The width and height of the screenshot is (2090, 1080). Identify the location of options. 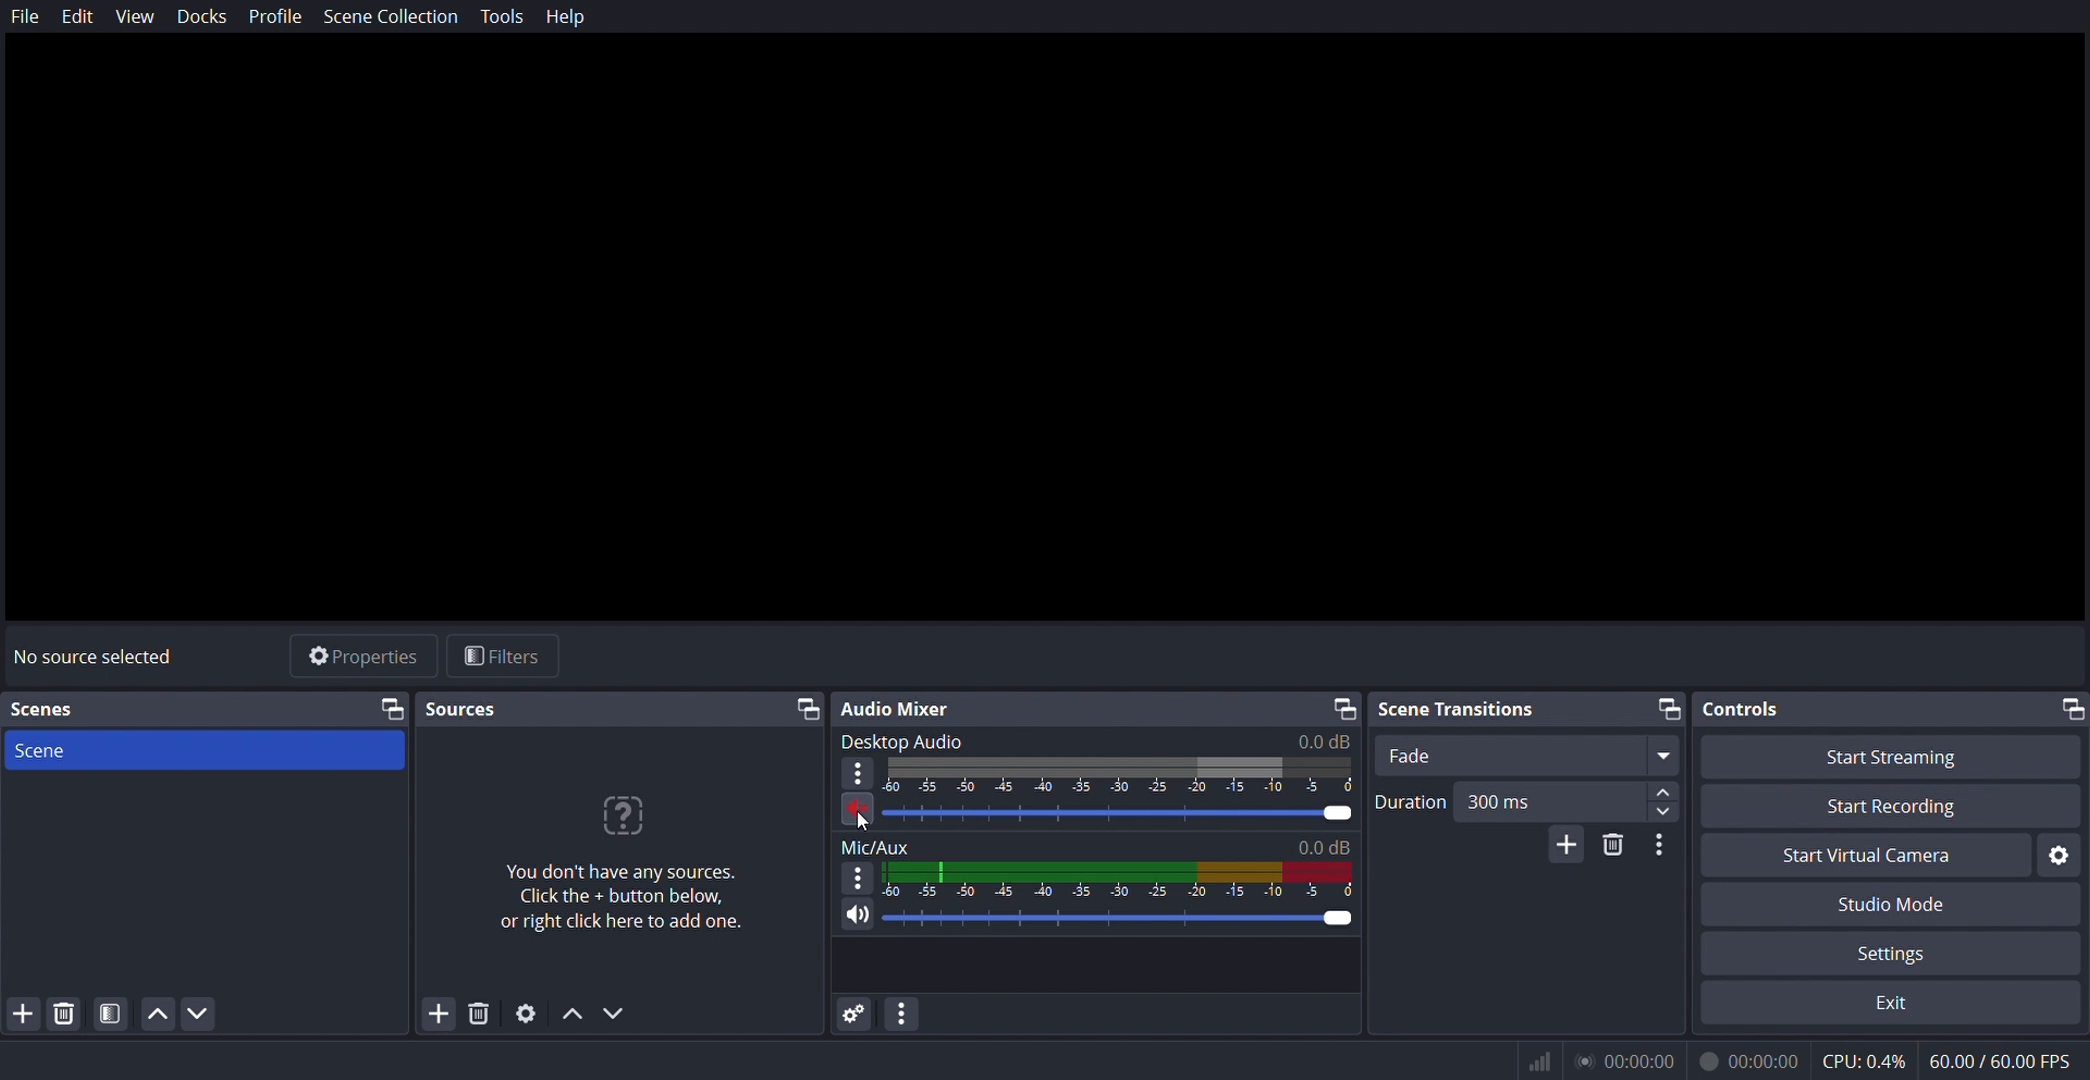
(857, 775).